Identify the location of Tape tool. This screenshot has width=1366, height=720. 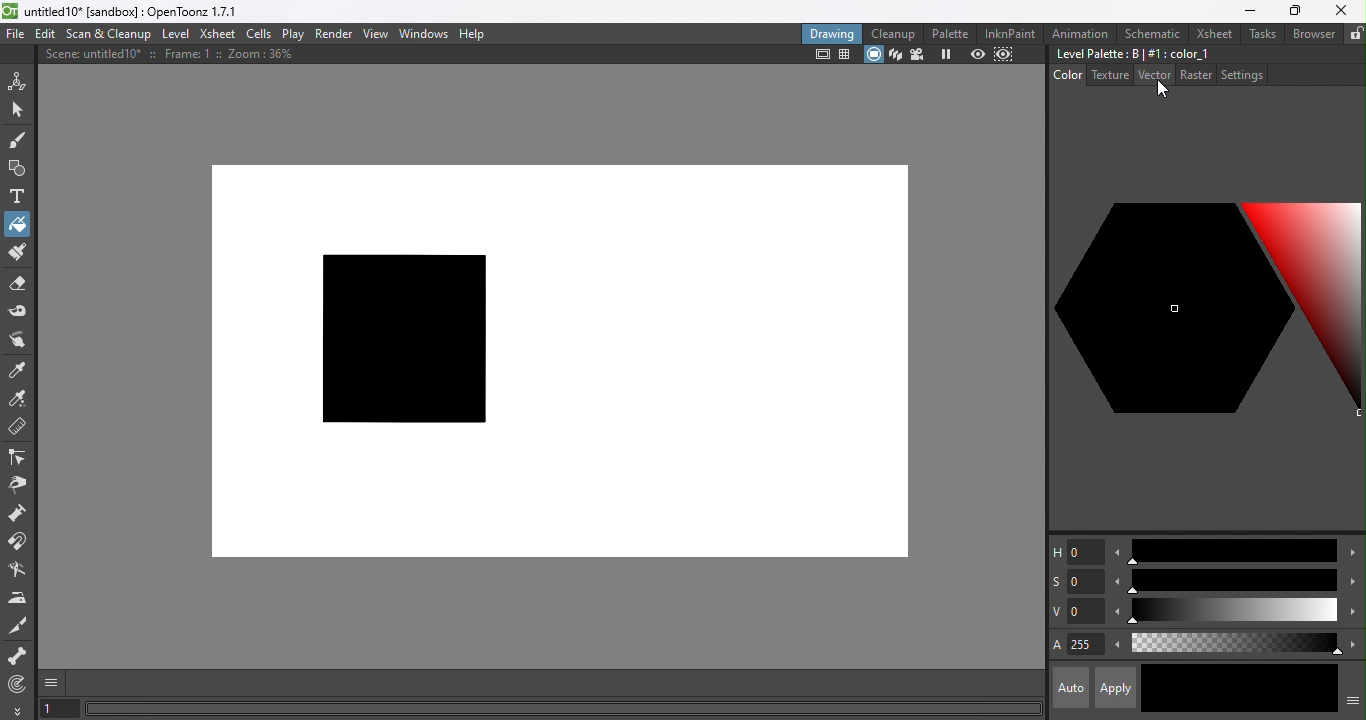
(19, 314).